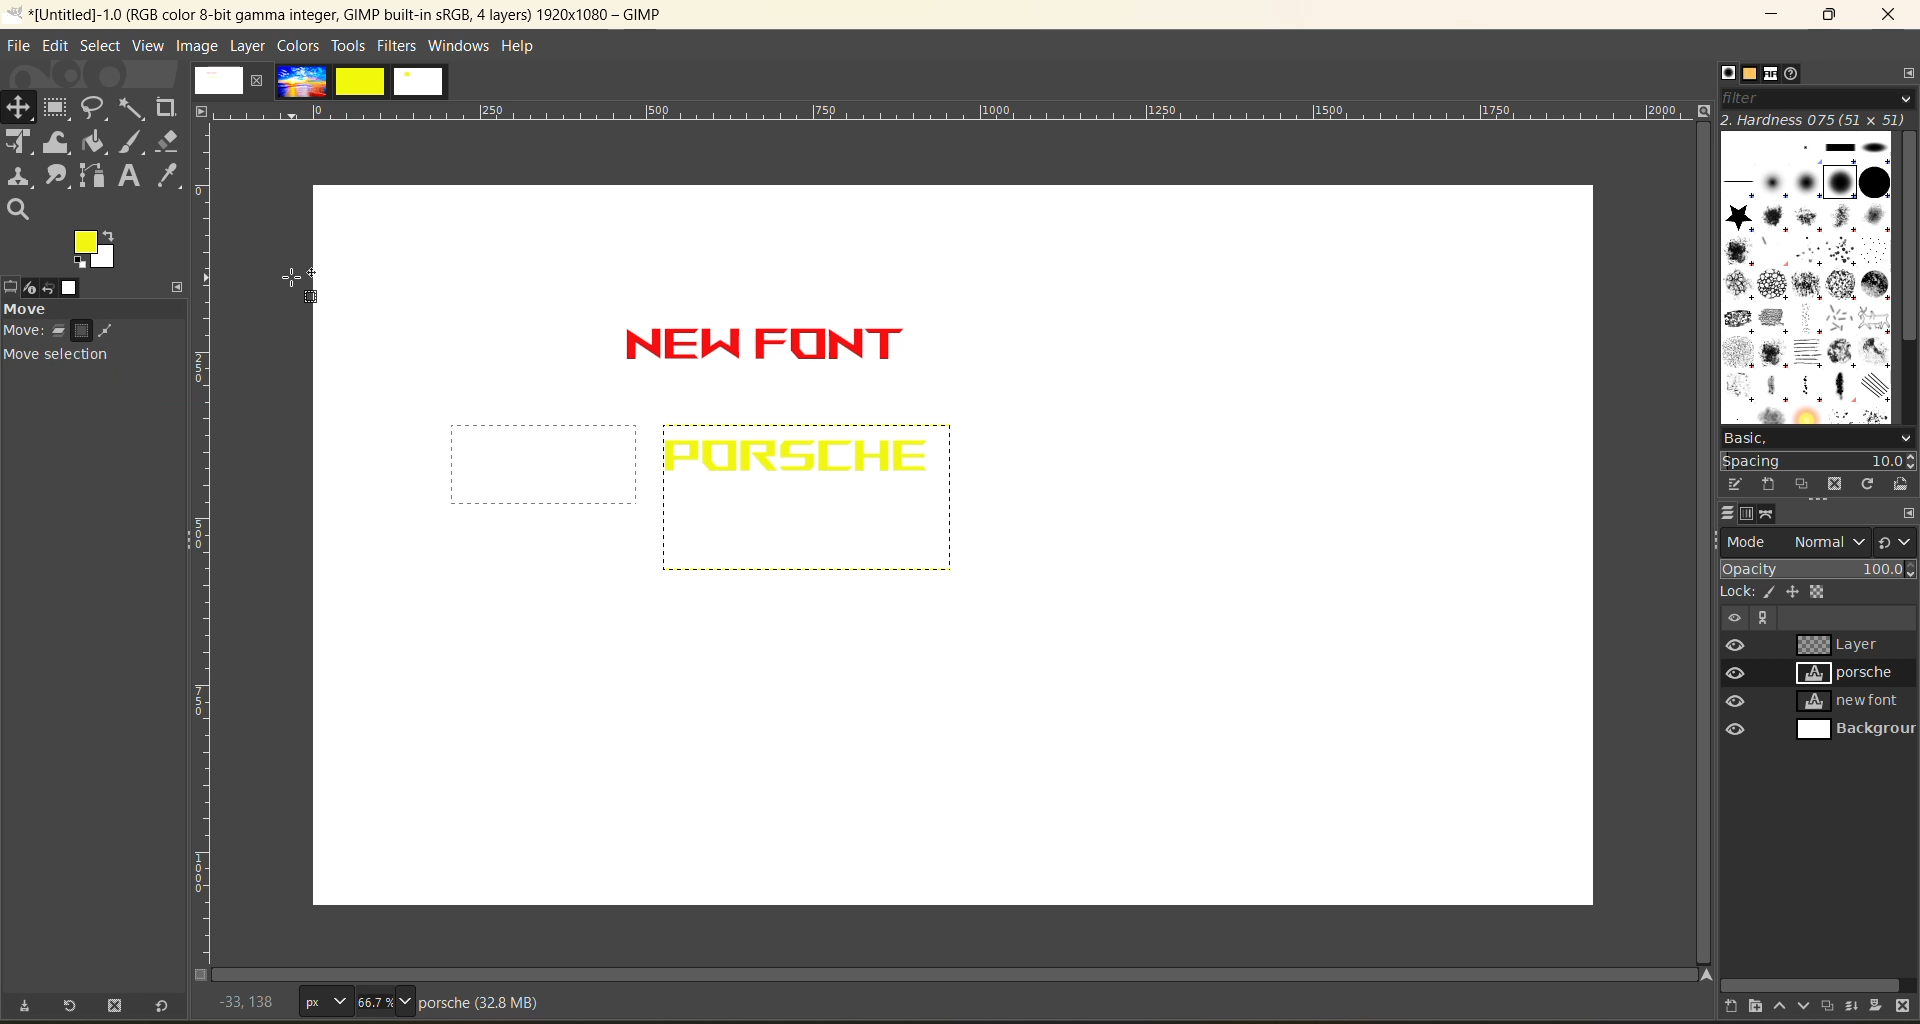 The image size is (1920, 1024). I want to click on close, so click(1889, 17).